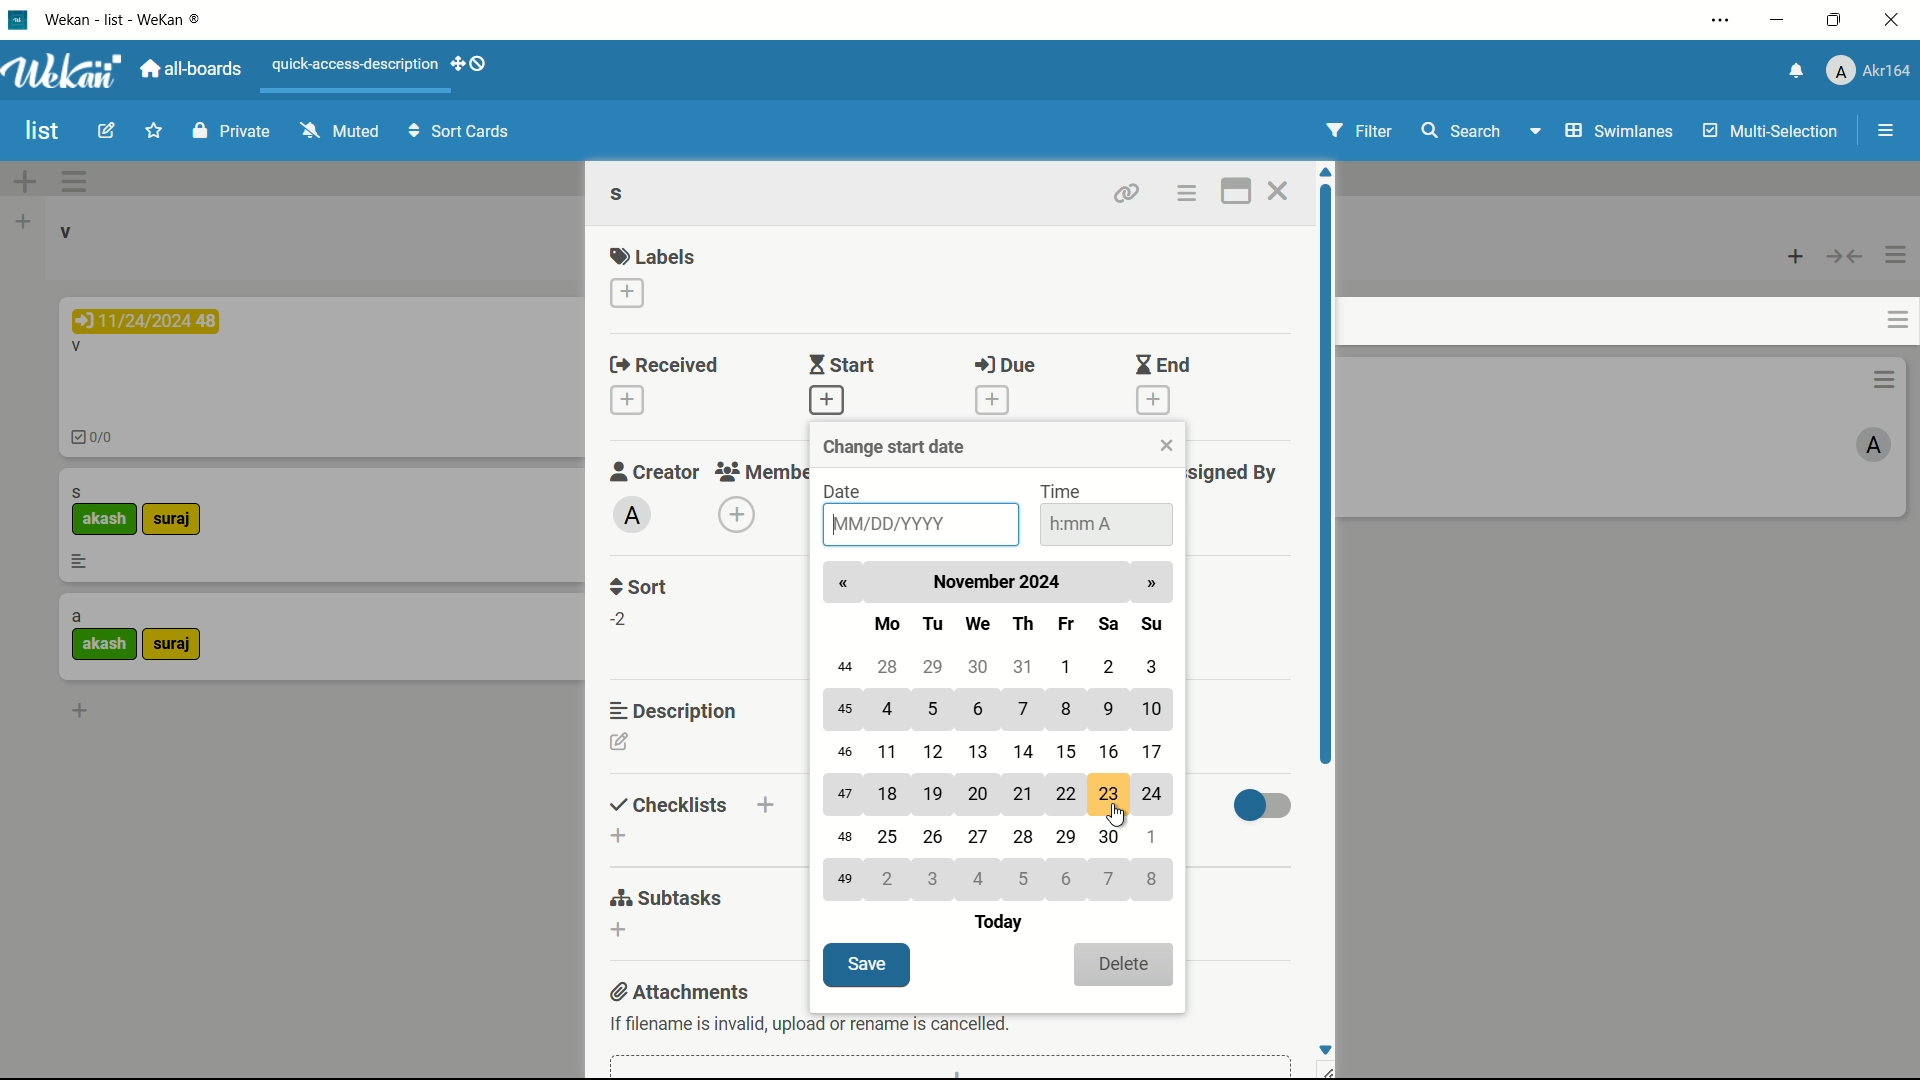 The width and height of the screenshot is (1920, 1080). I want to click on card actions, so click(1895, 320).